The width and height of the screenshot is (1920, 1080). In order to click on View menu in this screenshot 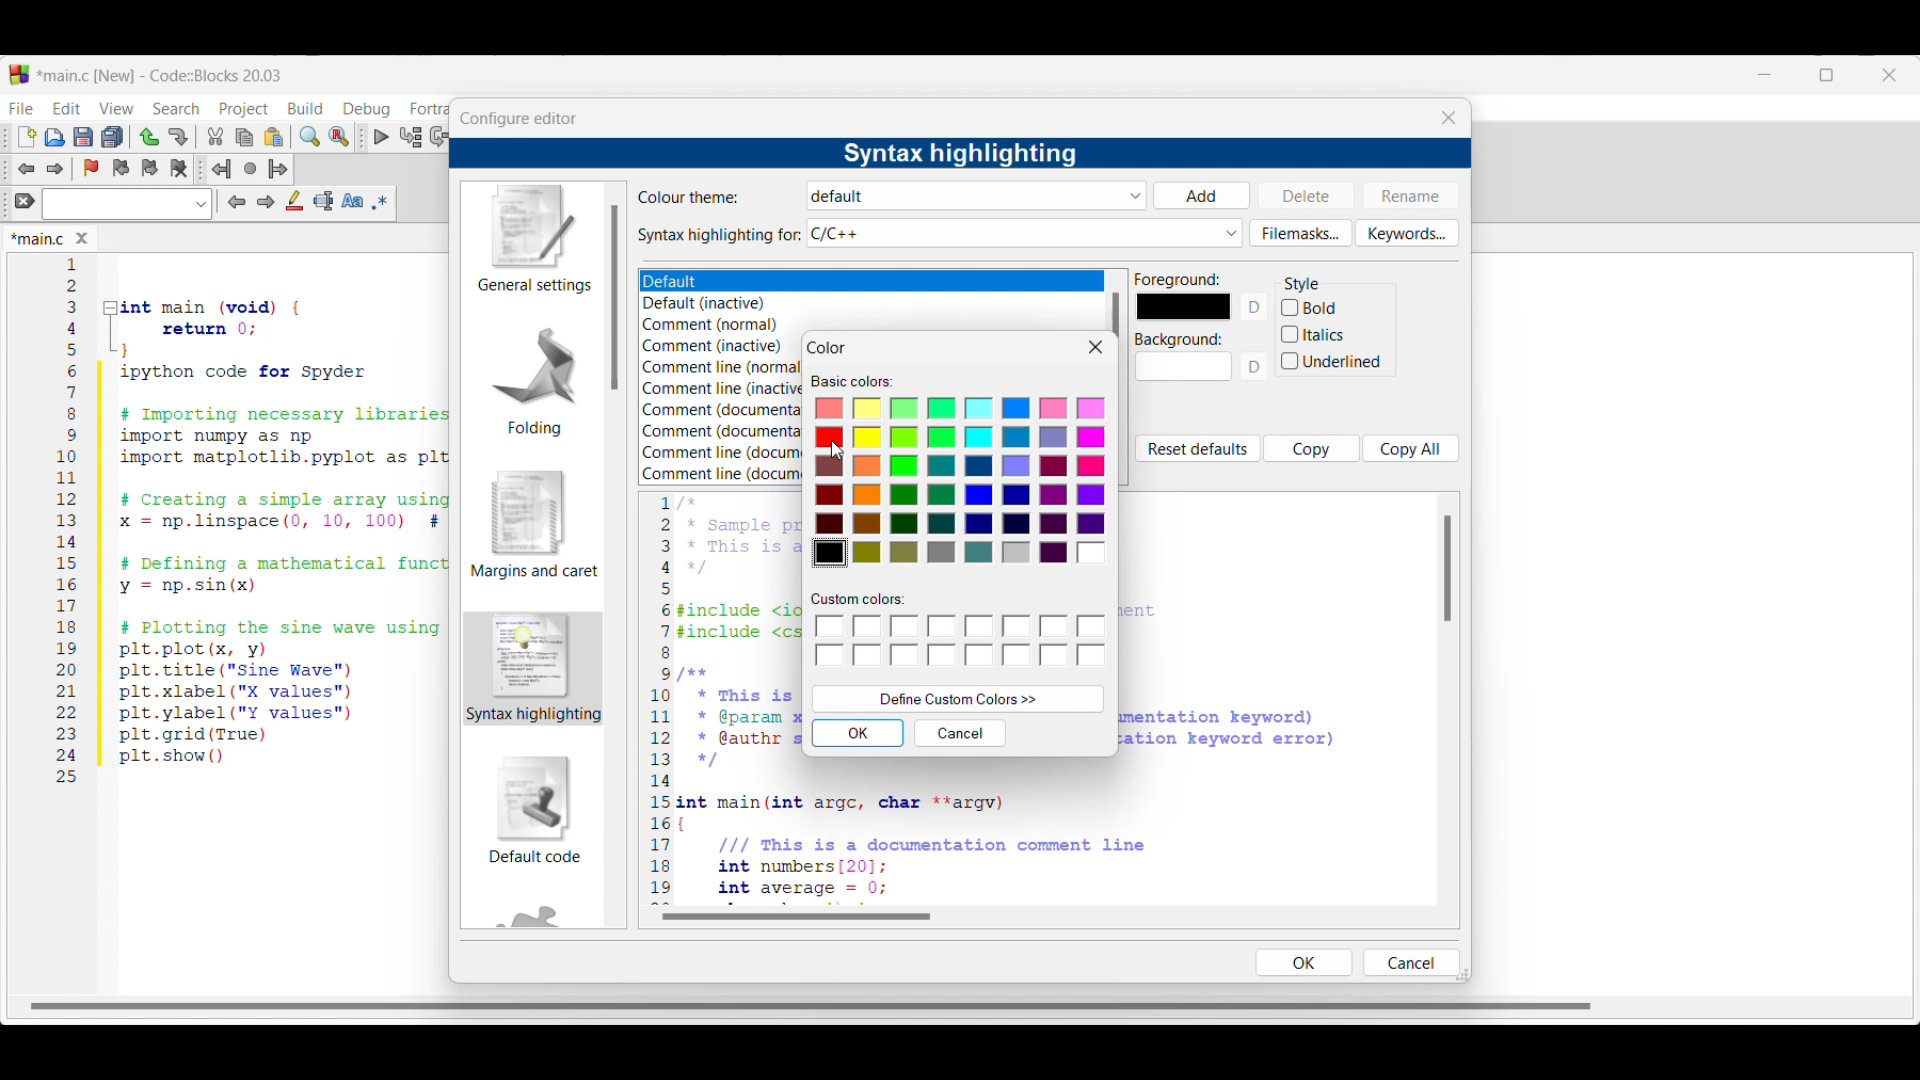, I will do `click(116, 109)`.